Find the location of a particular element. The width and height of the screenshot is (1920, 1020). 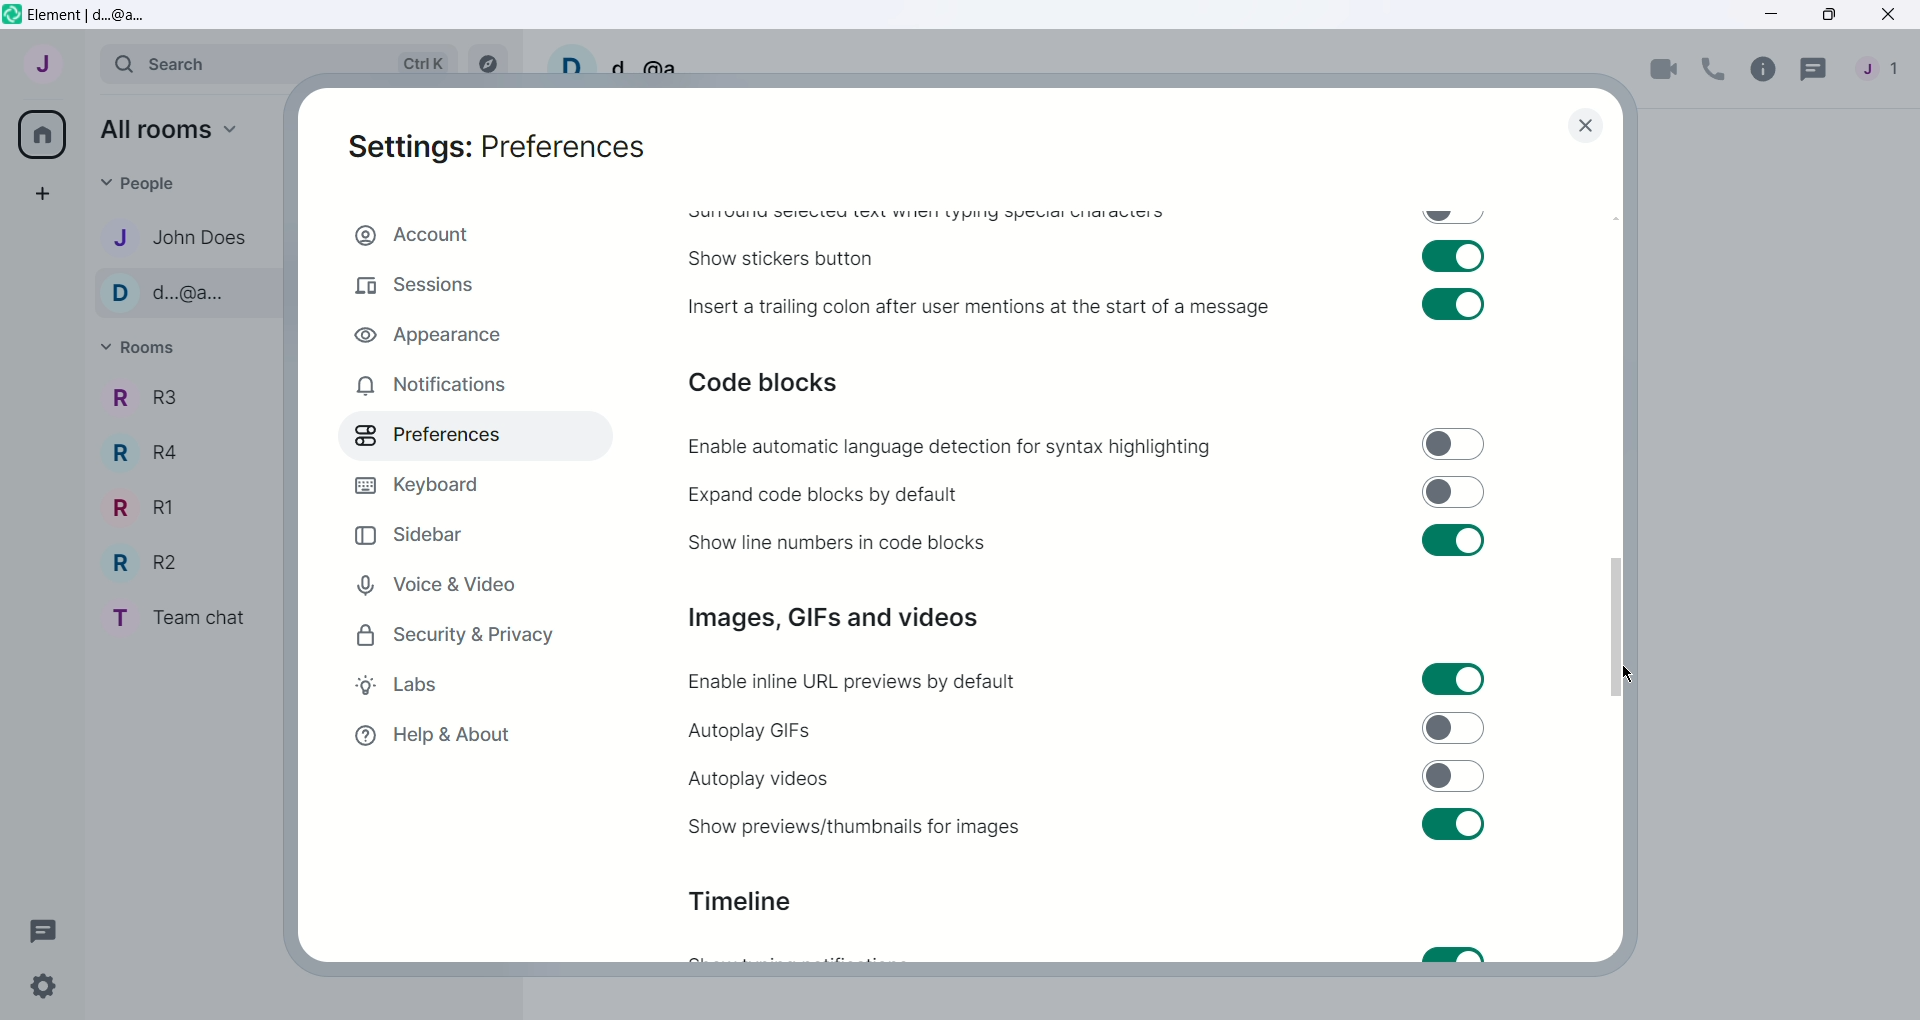

Voice and Video is located at coordinates (463, 584).